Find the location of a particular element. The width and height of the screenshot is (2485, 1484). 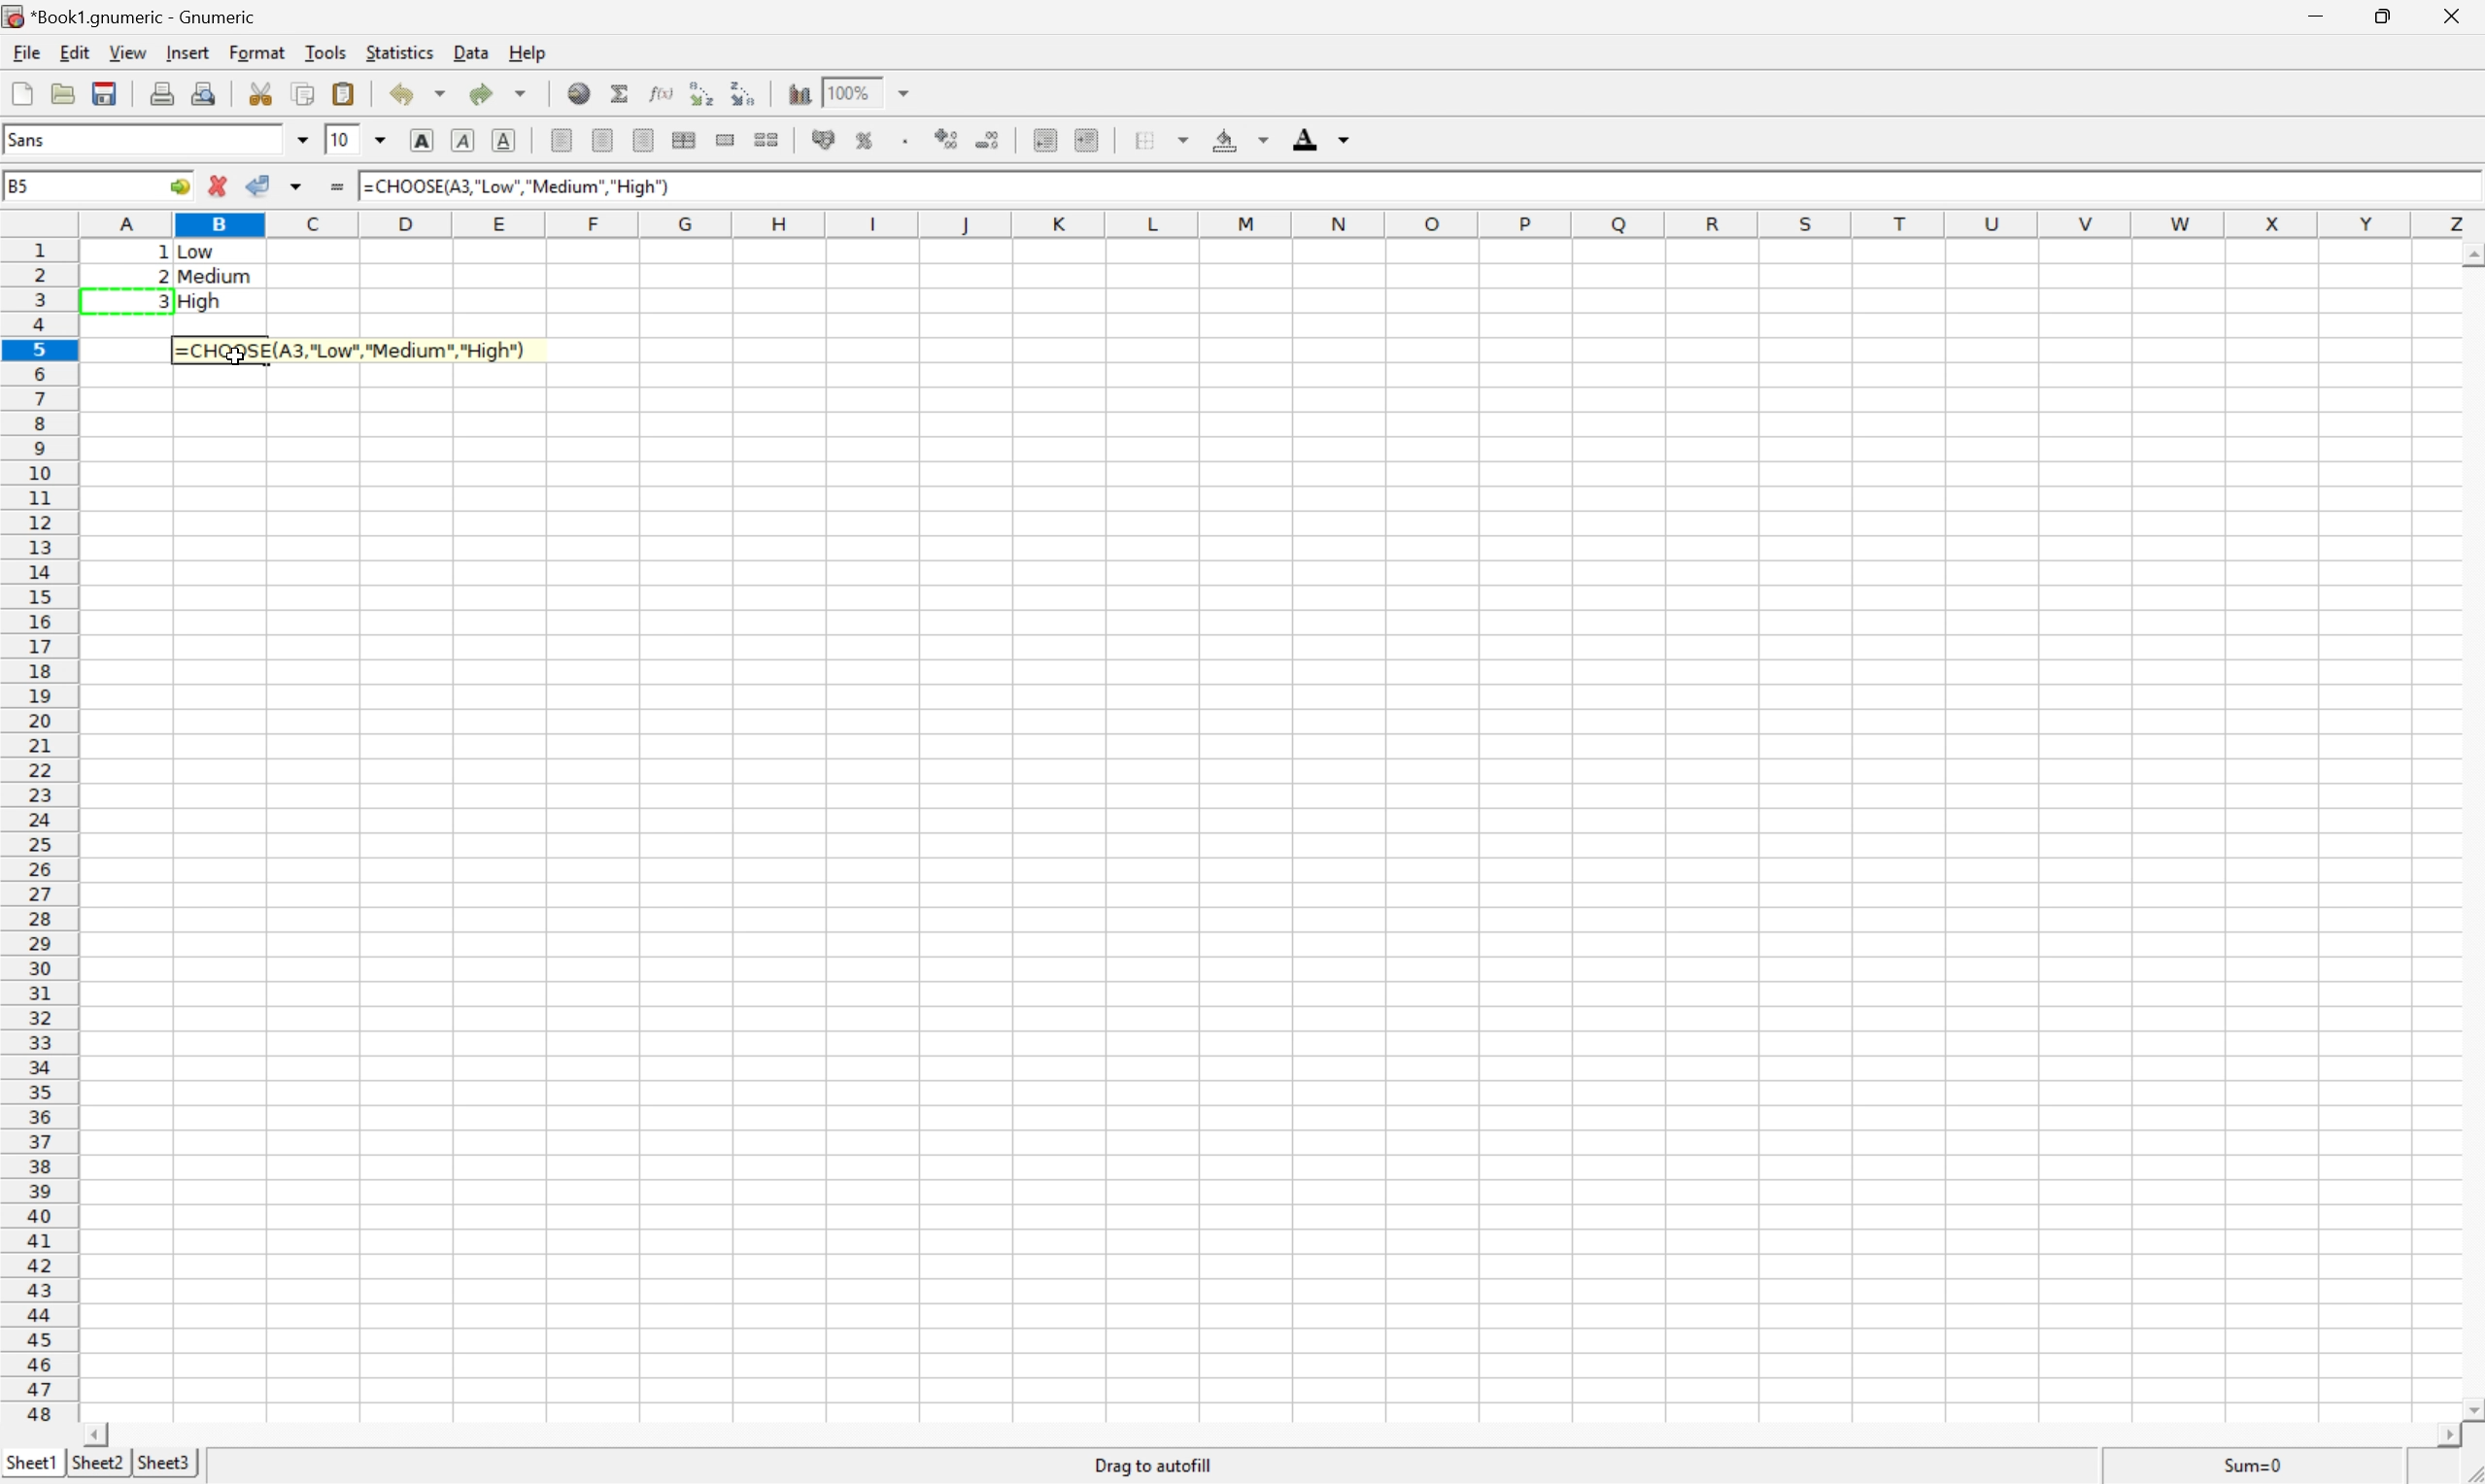

Increase indent, and align the contents to the left is located at coordinates (1087, 136).